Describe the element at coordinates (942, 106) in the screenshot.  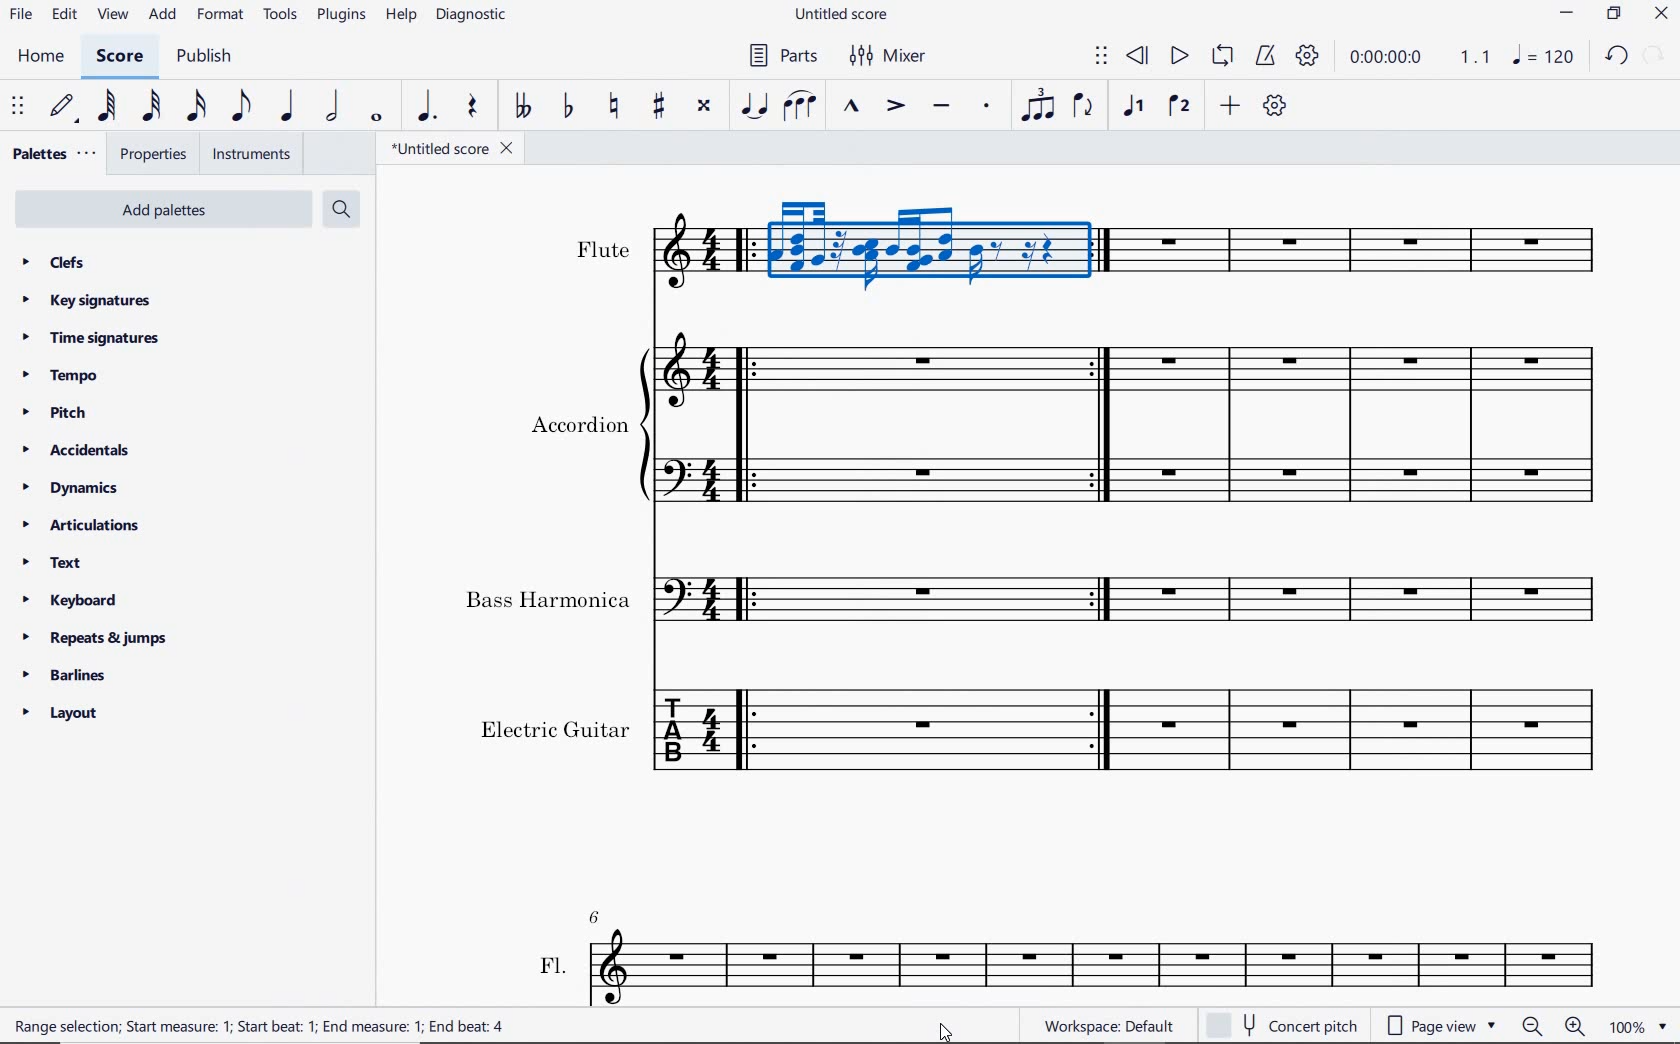
I see `tenuto` at that location.